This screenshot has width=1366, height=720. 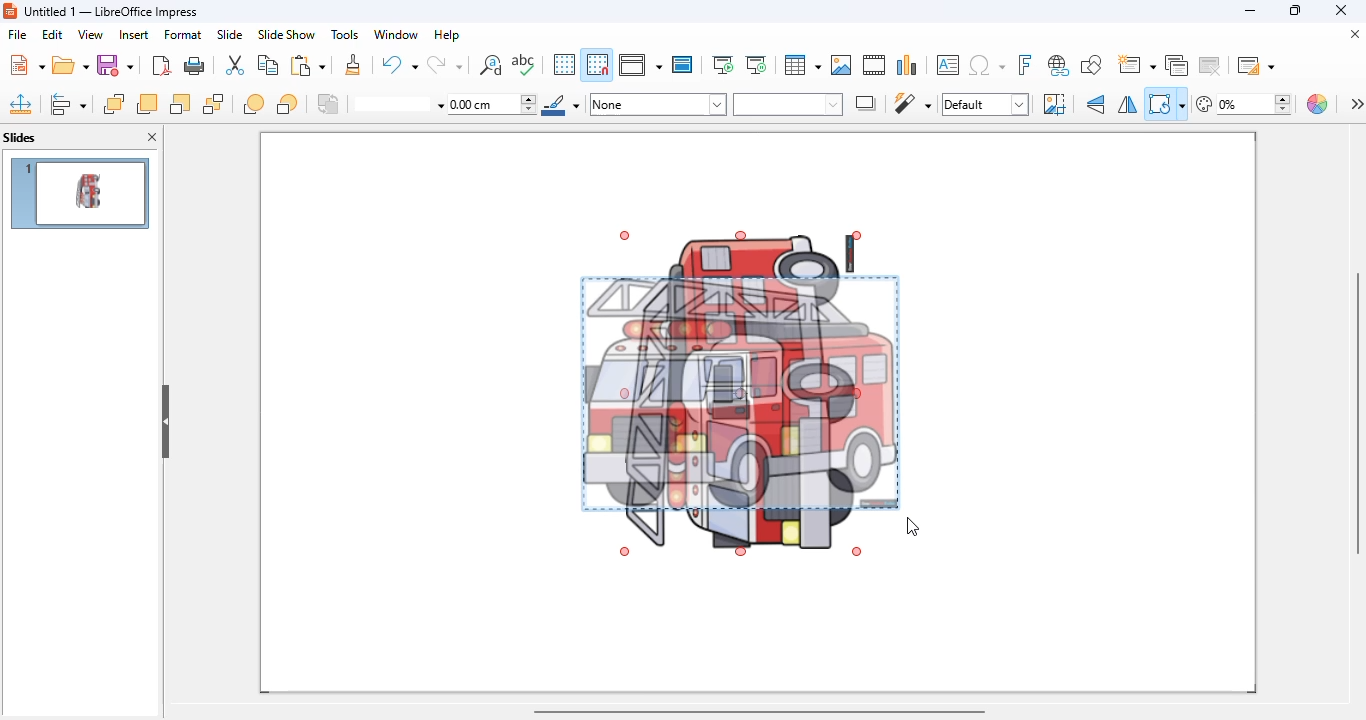 I want to click on delete slide, so click(x=1210, y=64).